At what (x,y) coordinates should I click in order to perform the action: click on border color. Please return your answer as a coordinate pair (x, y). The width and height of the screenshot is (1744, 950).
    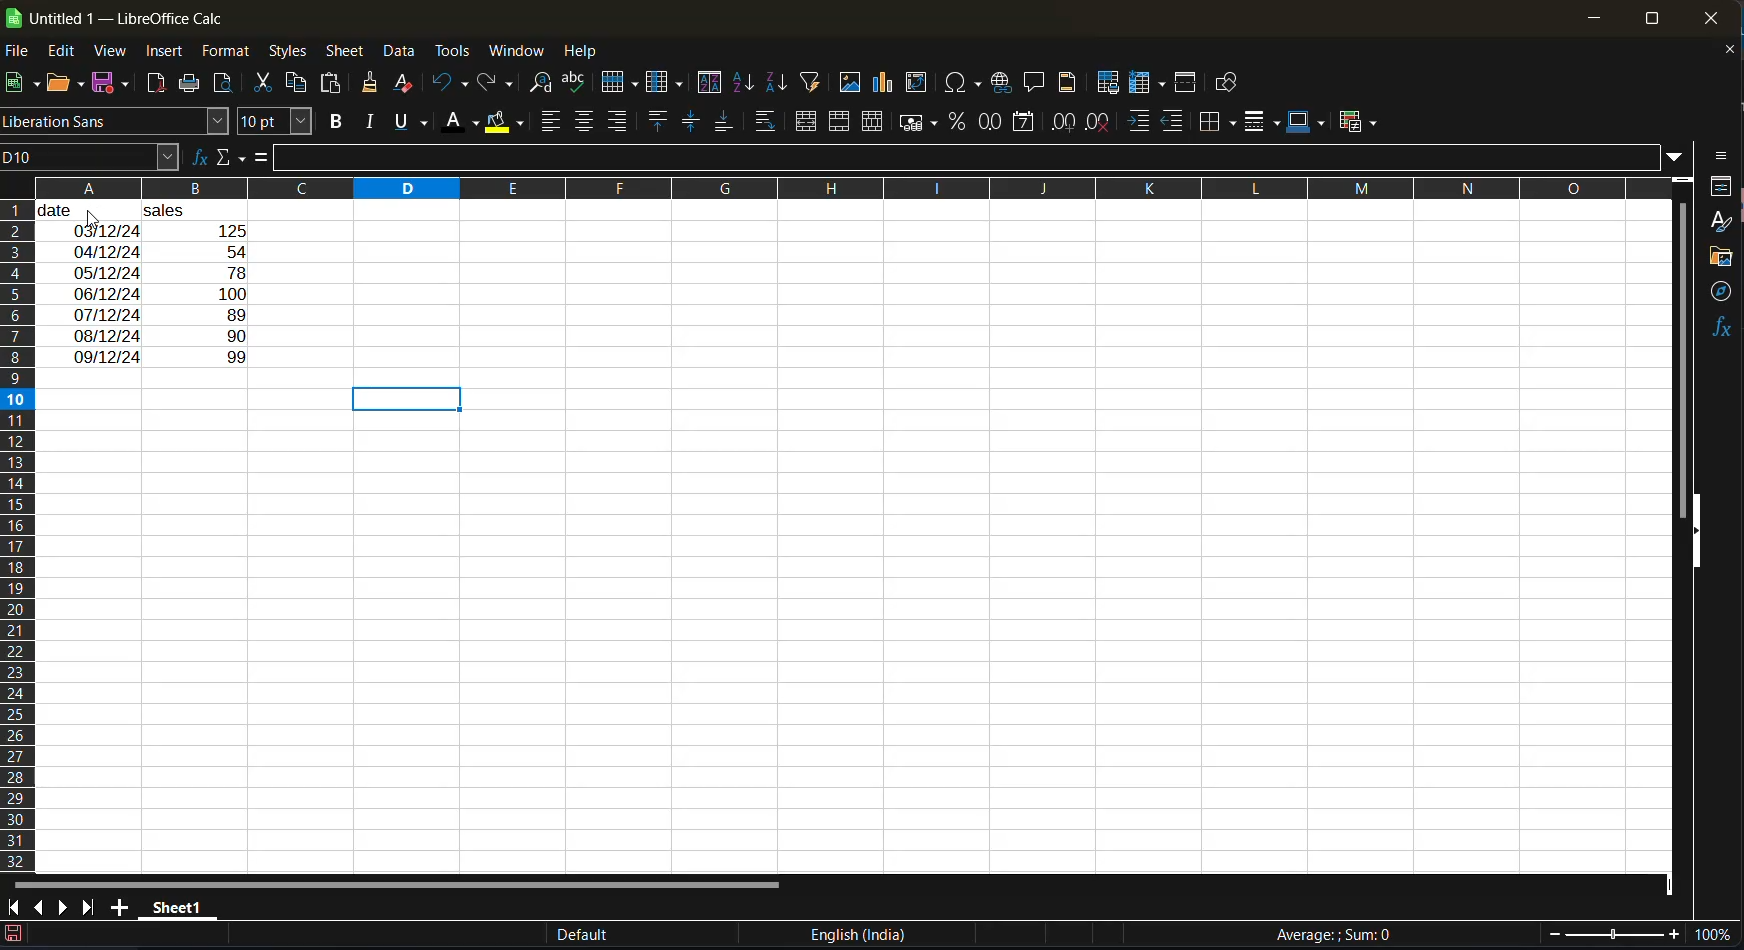
    Looking at the image, I should click on (1305, 123).